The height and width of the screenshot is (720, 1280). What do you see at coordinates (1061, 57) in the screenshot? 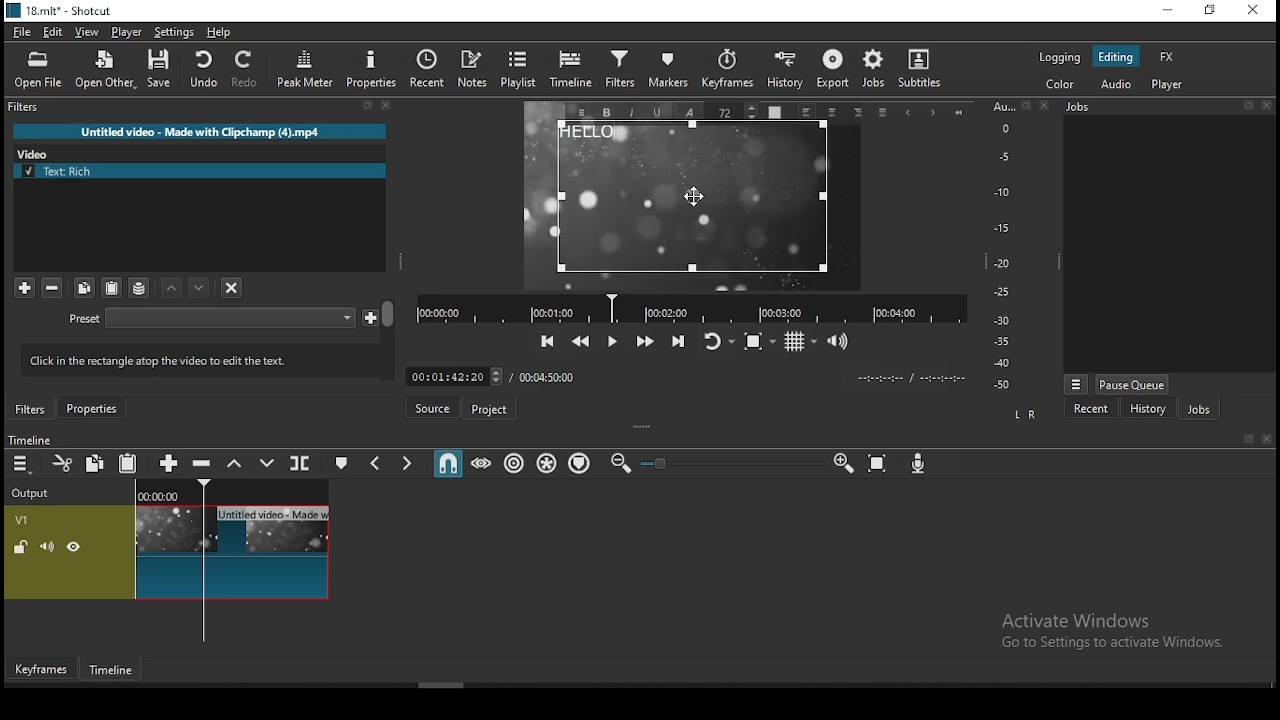
I see `logging` at bounding box center [1061, 57].